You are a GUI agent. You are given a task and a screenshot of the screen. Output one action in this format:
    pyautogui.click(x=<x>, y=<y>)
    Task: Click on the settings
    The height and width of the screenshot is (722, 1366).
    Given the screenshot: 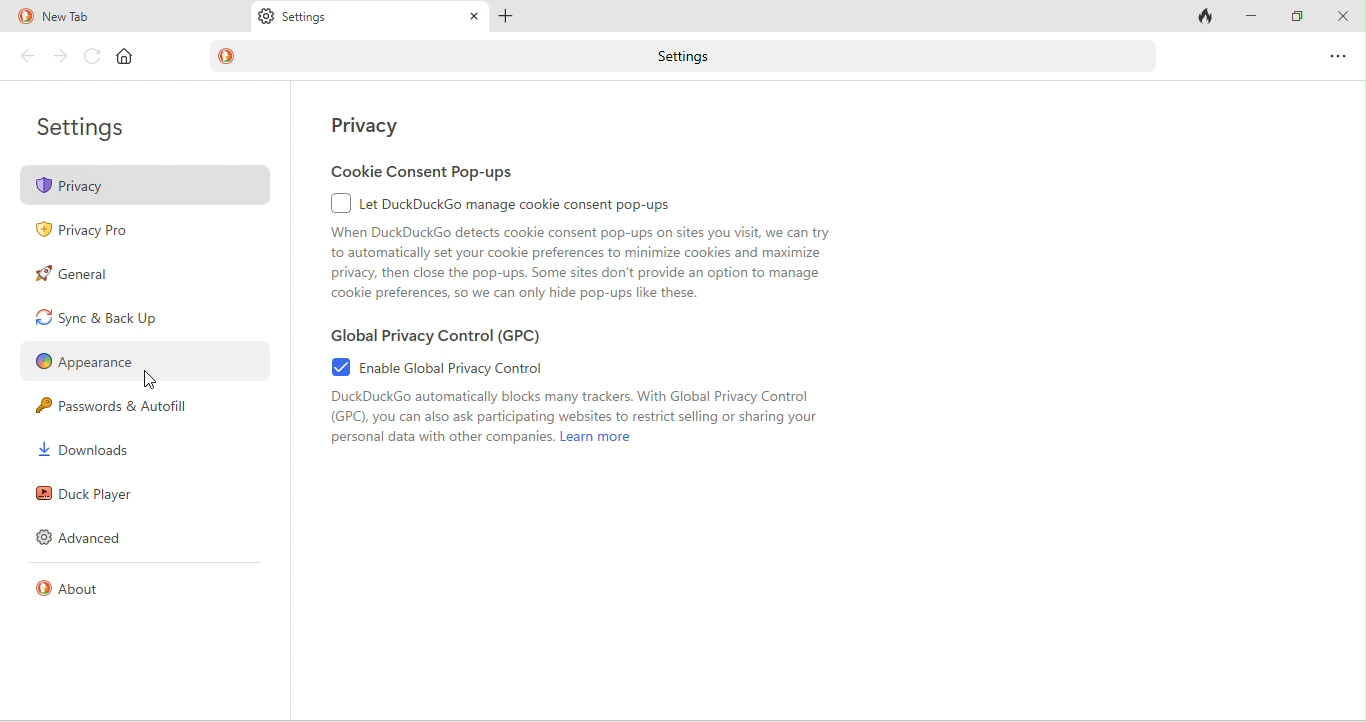 What is the action you would take?
    pyautogui.click(x=311, y=19)
    